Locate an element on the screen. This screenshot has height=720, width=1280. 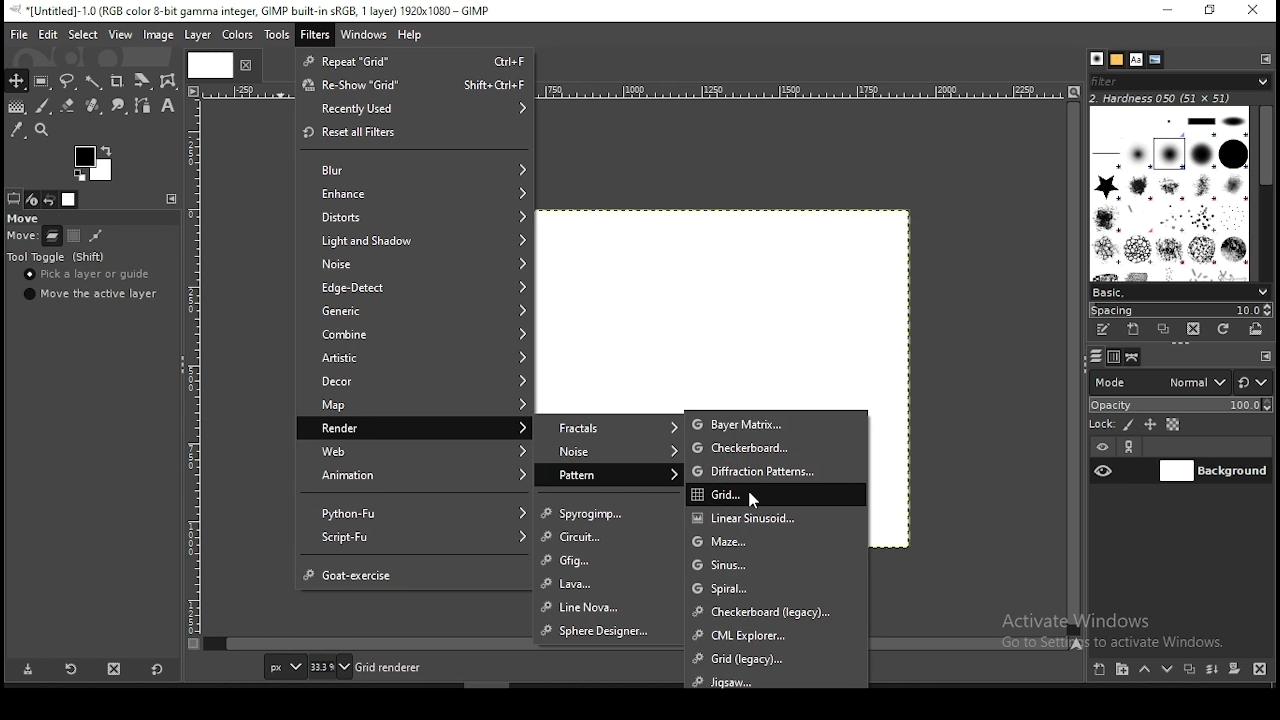
crop tool is located at coordinates (117, 83).